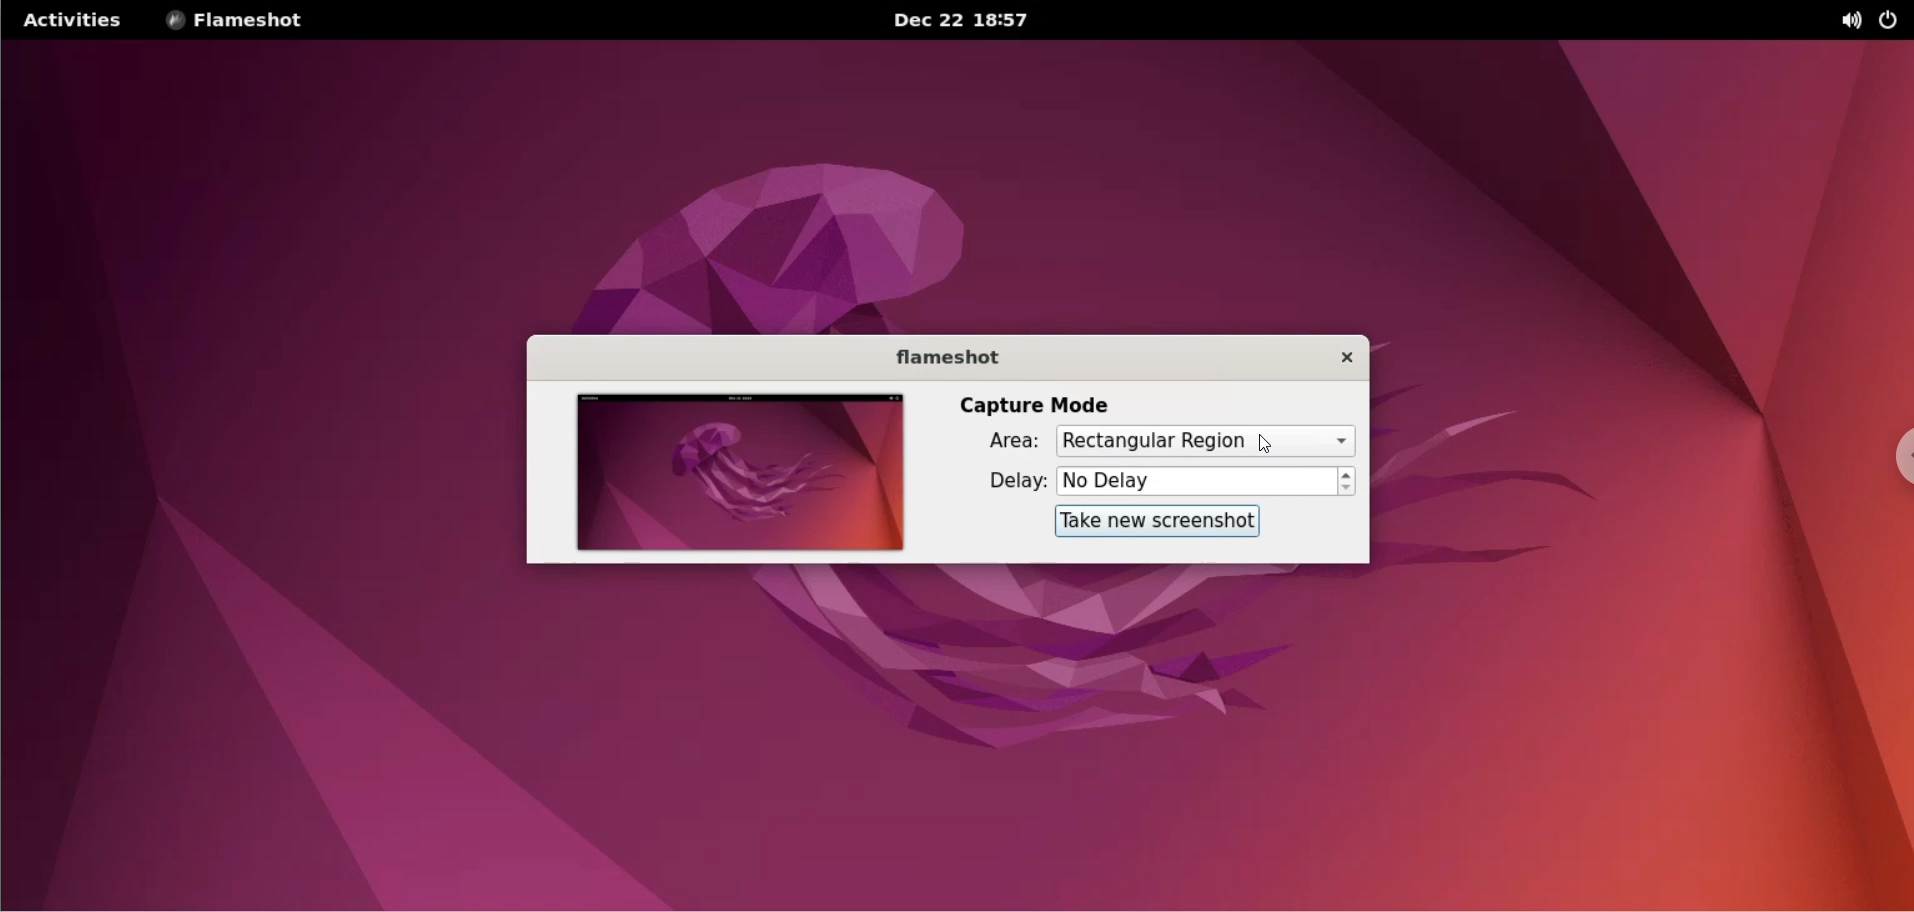 The image size is (1914, 912). I want to click on chrome options, so click(1894, 459).